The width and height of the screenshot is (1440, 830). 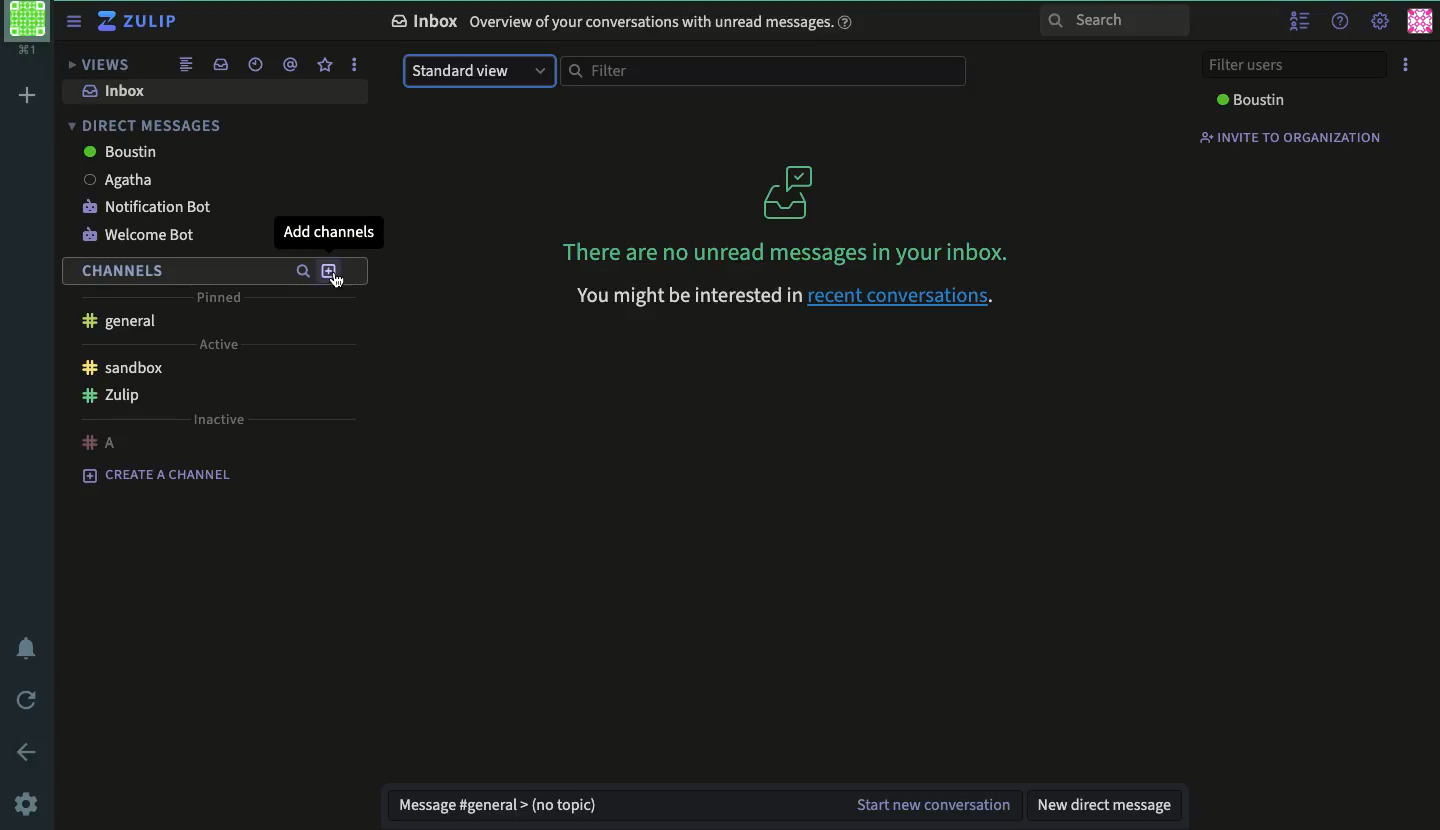 What do you see at coordinates (324, 67) in the screenshot?
I see `star` at bounding box center [324, 67].